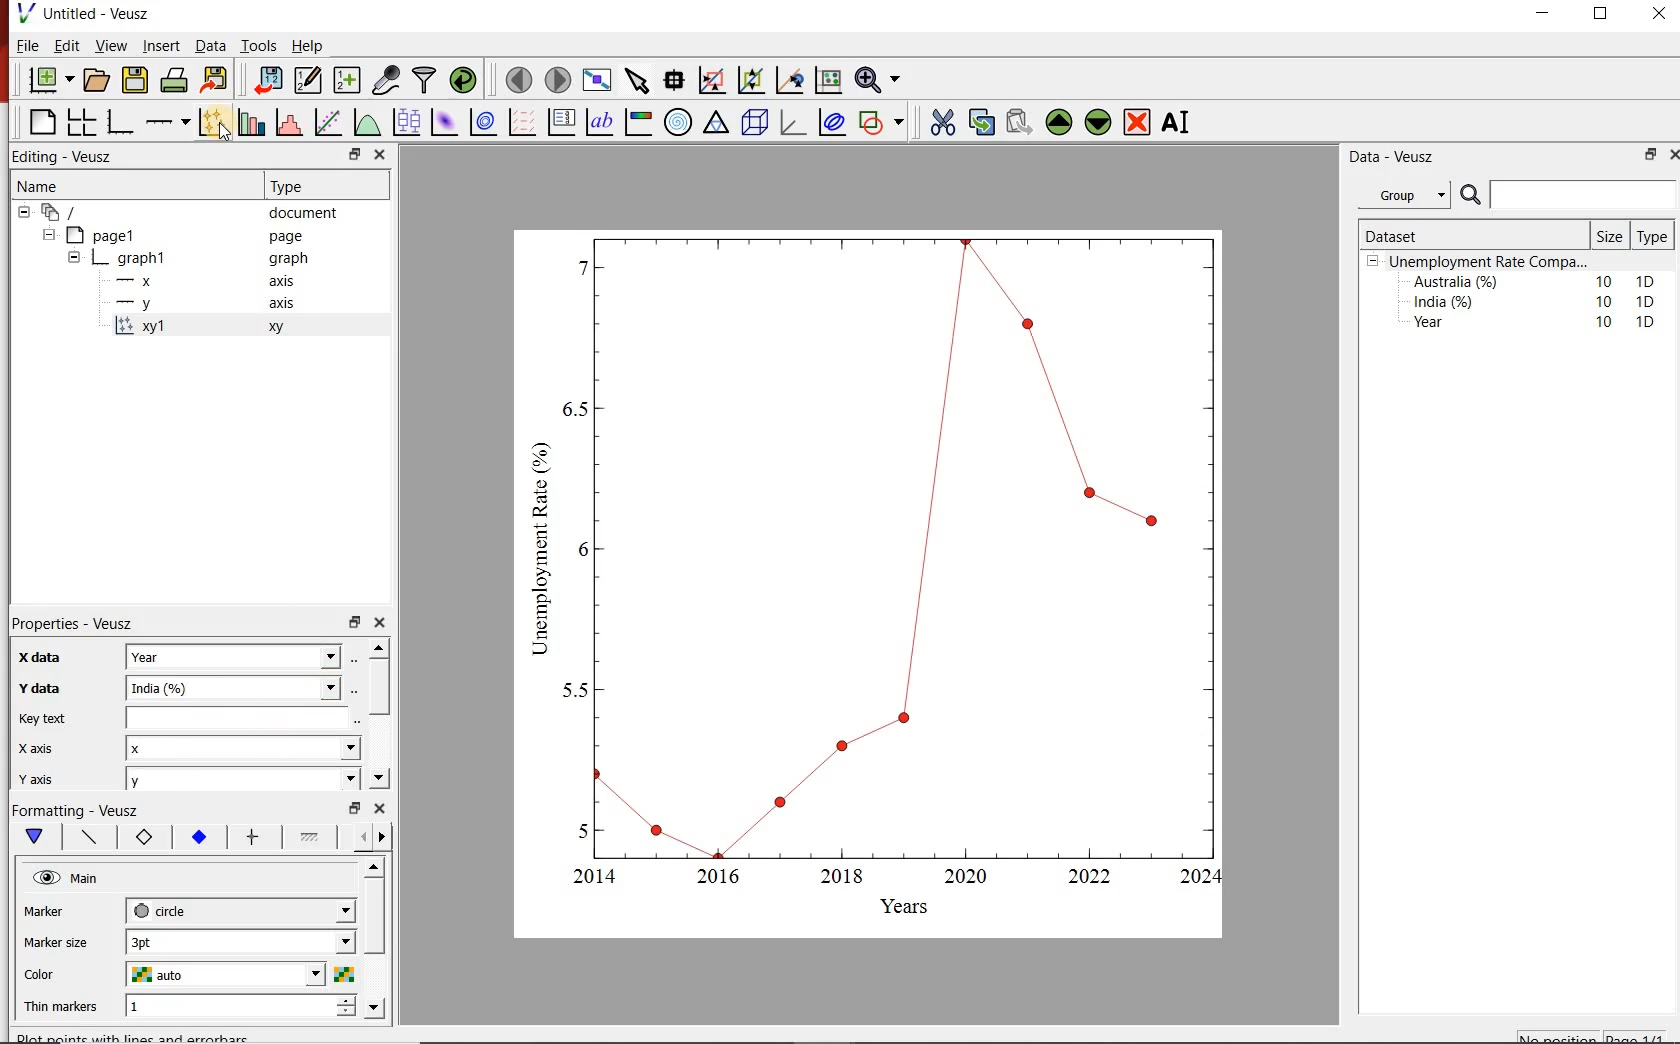 The width and height of the screenshot is (1680, 1044). What do you see at coordinates (1603, 18) in the screenshot?
I see `maximise` at bounding box center [1603, 18].